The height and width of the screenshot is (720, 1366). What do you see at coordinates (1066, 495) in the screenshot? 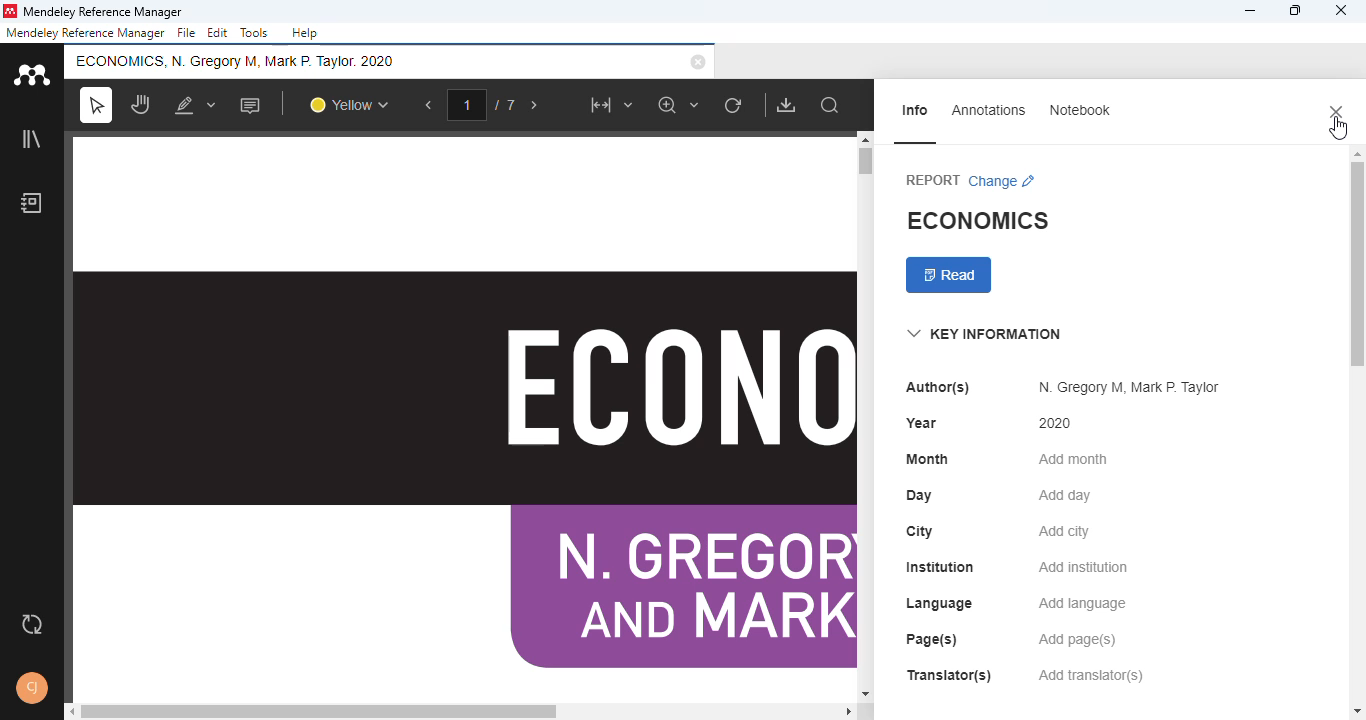
I see `add day` at bounding box center [1066, 495].